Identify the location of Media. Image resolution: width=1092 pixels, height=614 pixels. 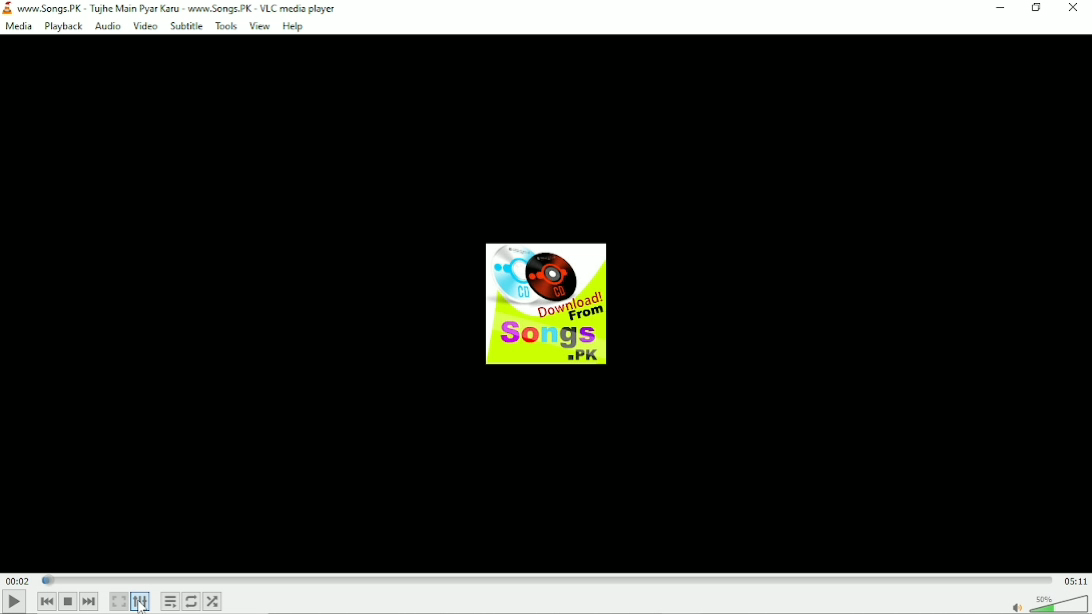
(18, 27).